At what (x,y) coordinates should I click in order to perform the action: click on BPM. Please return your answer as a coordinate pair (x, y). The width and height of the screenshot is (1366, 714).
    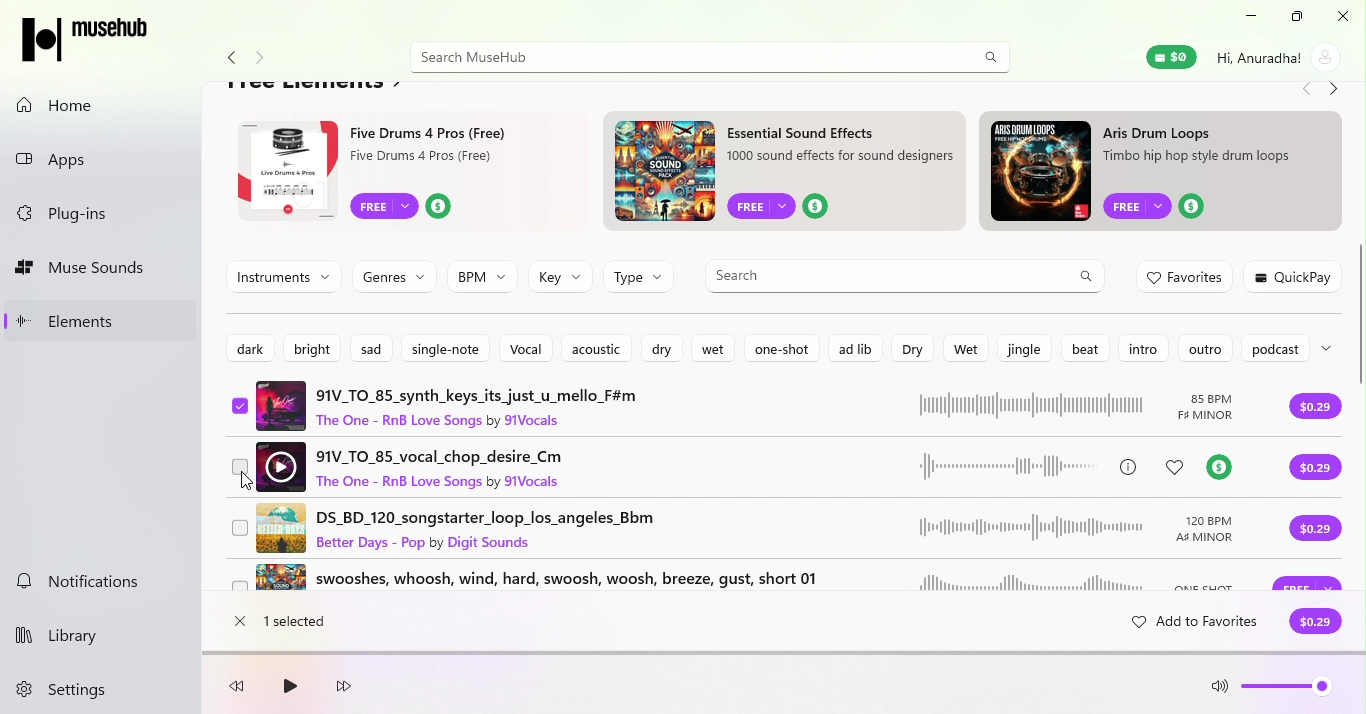
    Looking at the image, I should click on (482, 277).